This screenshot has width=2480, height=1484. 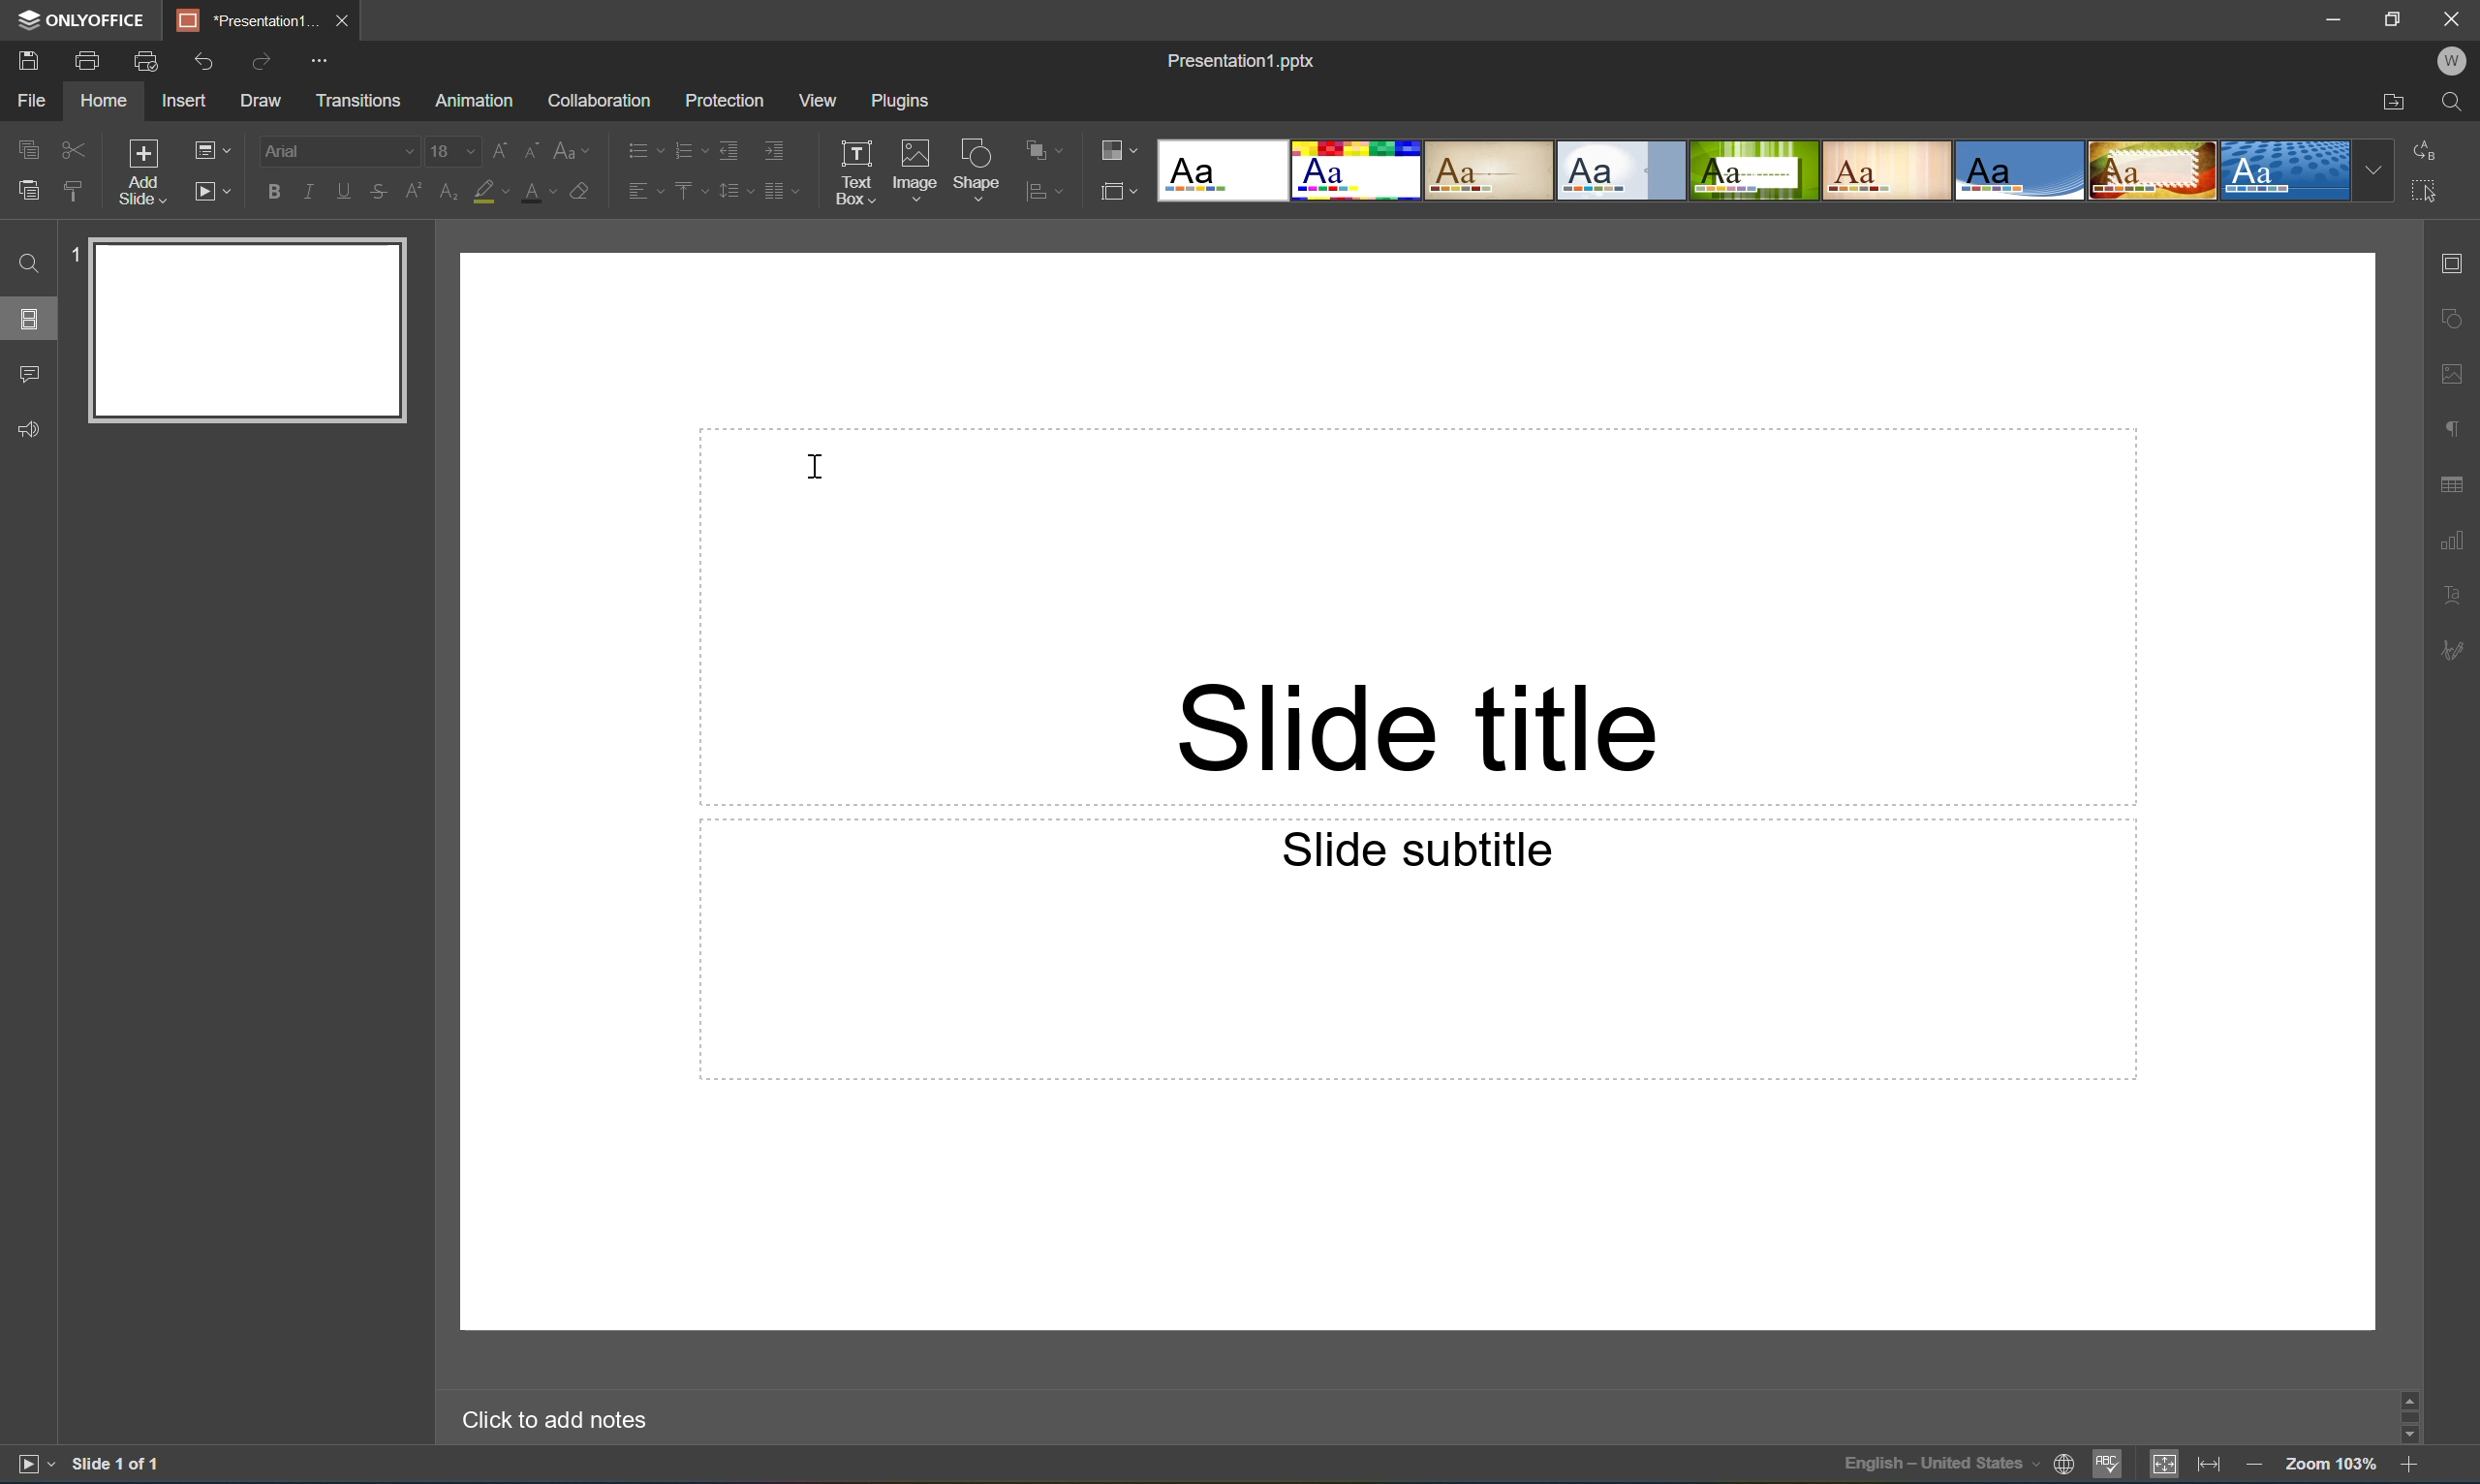 What do you see at coordinates (724, 100) in the screenshot?
I see `Protection` at bounding box center [724, 100].